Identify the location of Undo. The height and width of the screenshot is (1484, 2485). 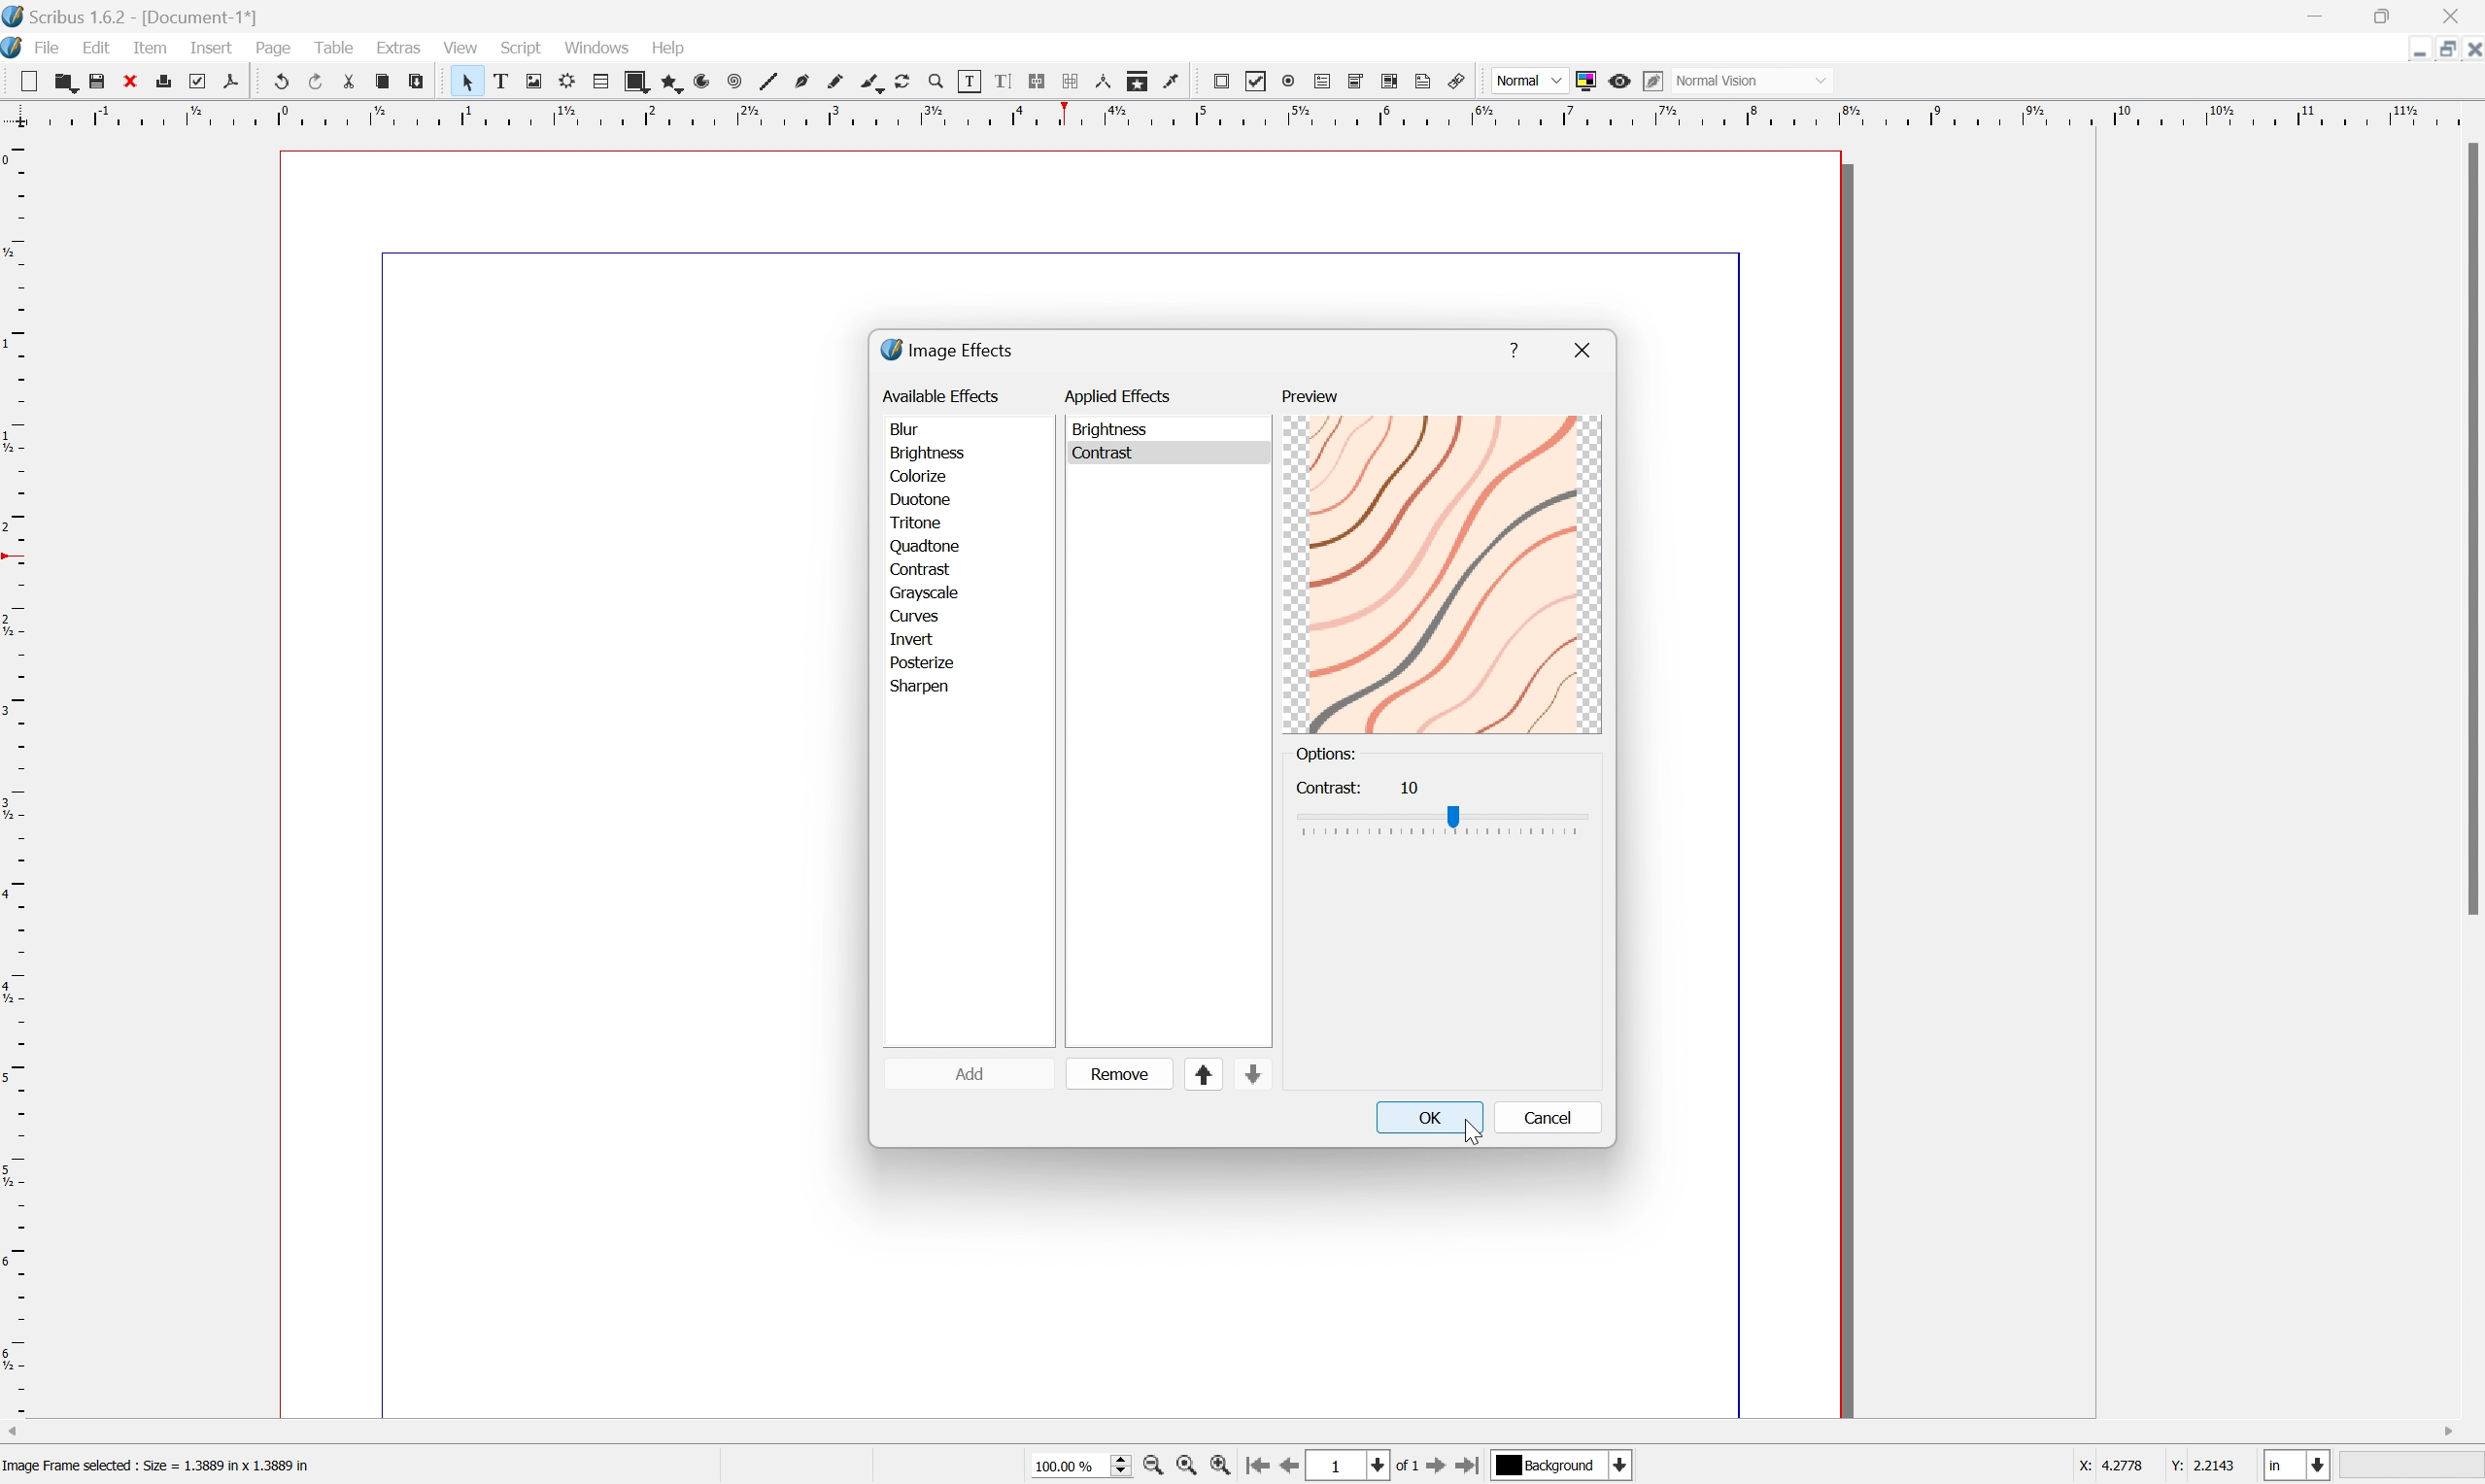
(279, 81).